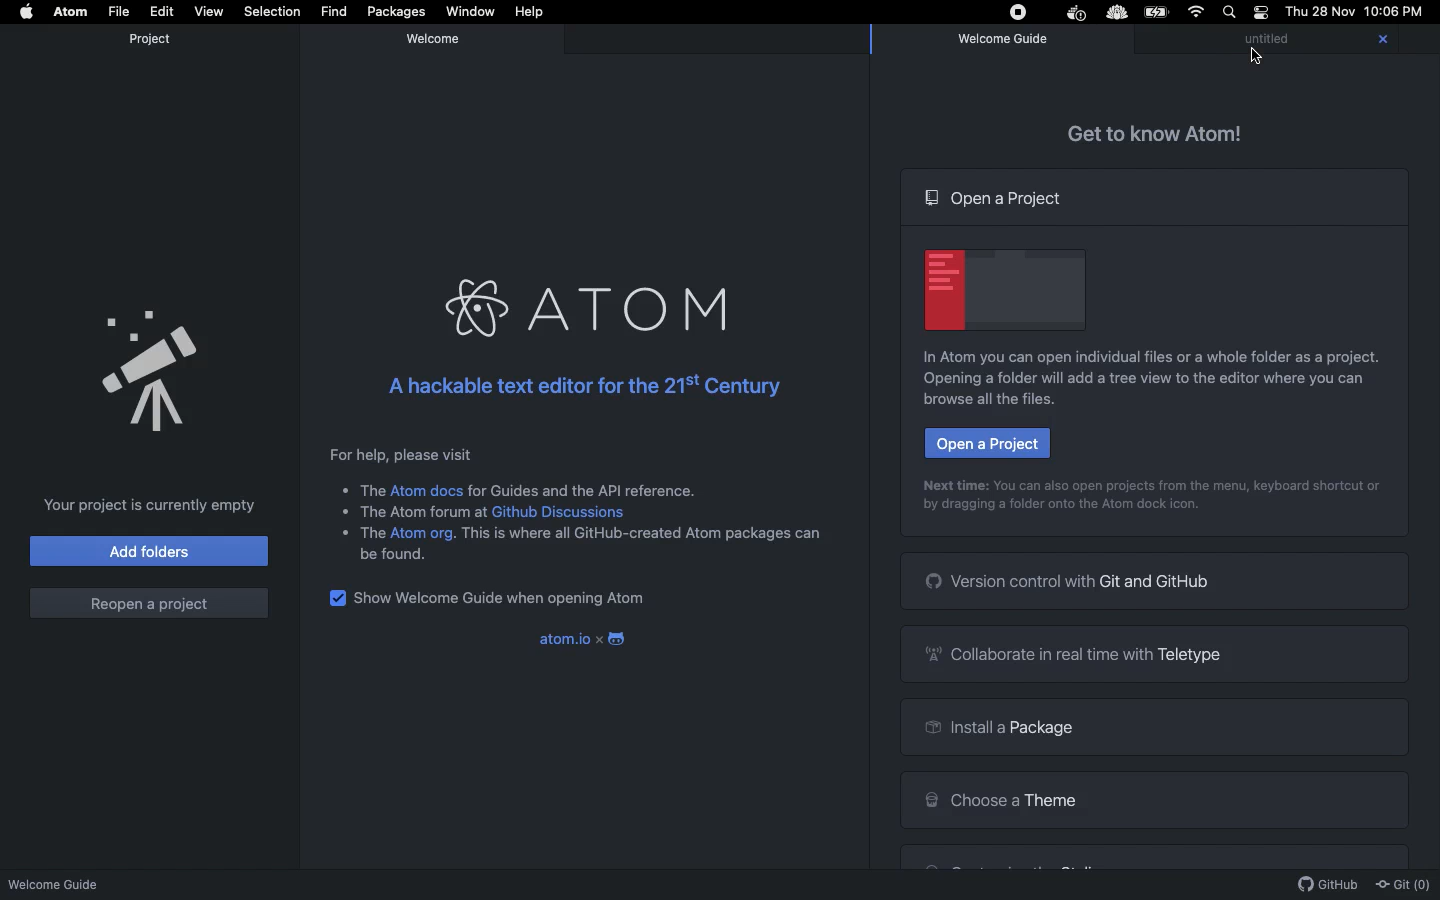  Describe the element at coordinates (1073, 14) in the screenshot. I see `Docker` at that location.